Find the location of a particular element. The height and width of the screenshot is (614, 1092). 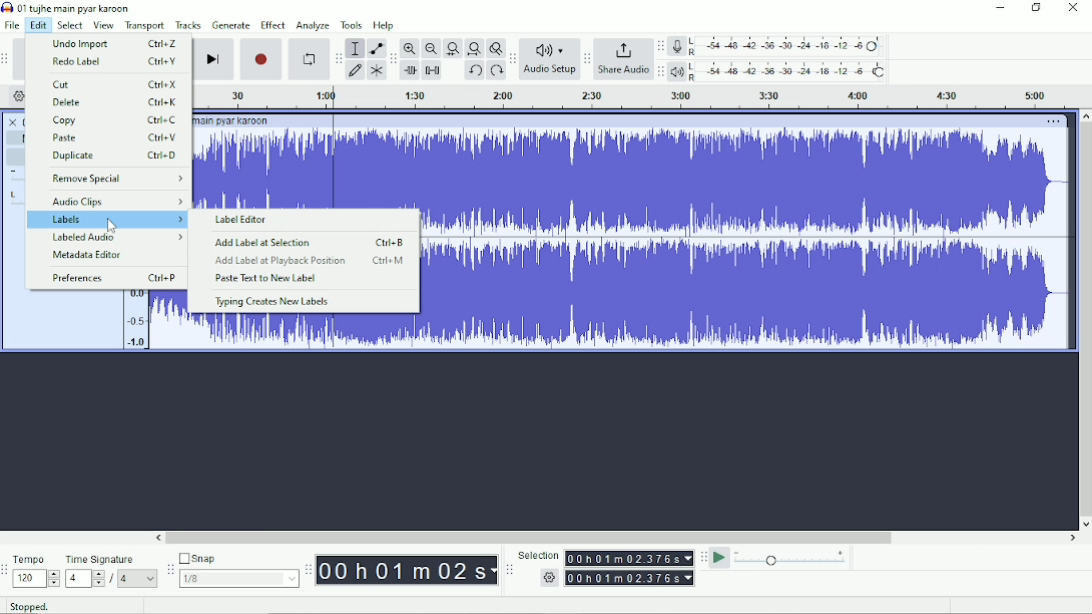

Duplicate is located at coordinates (114, 156).